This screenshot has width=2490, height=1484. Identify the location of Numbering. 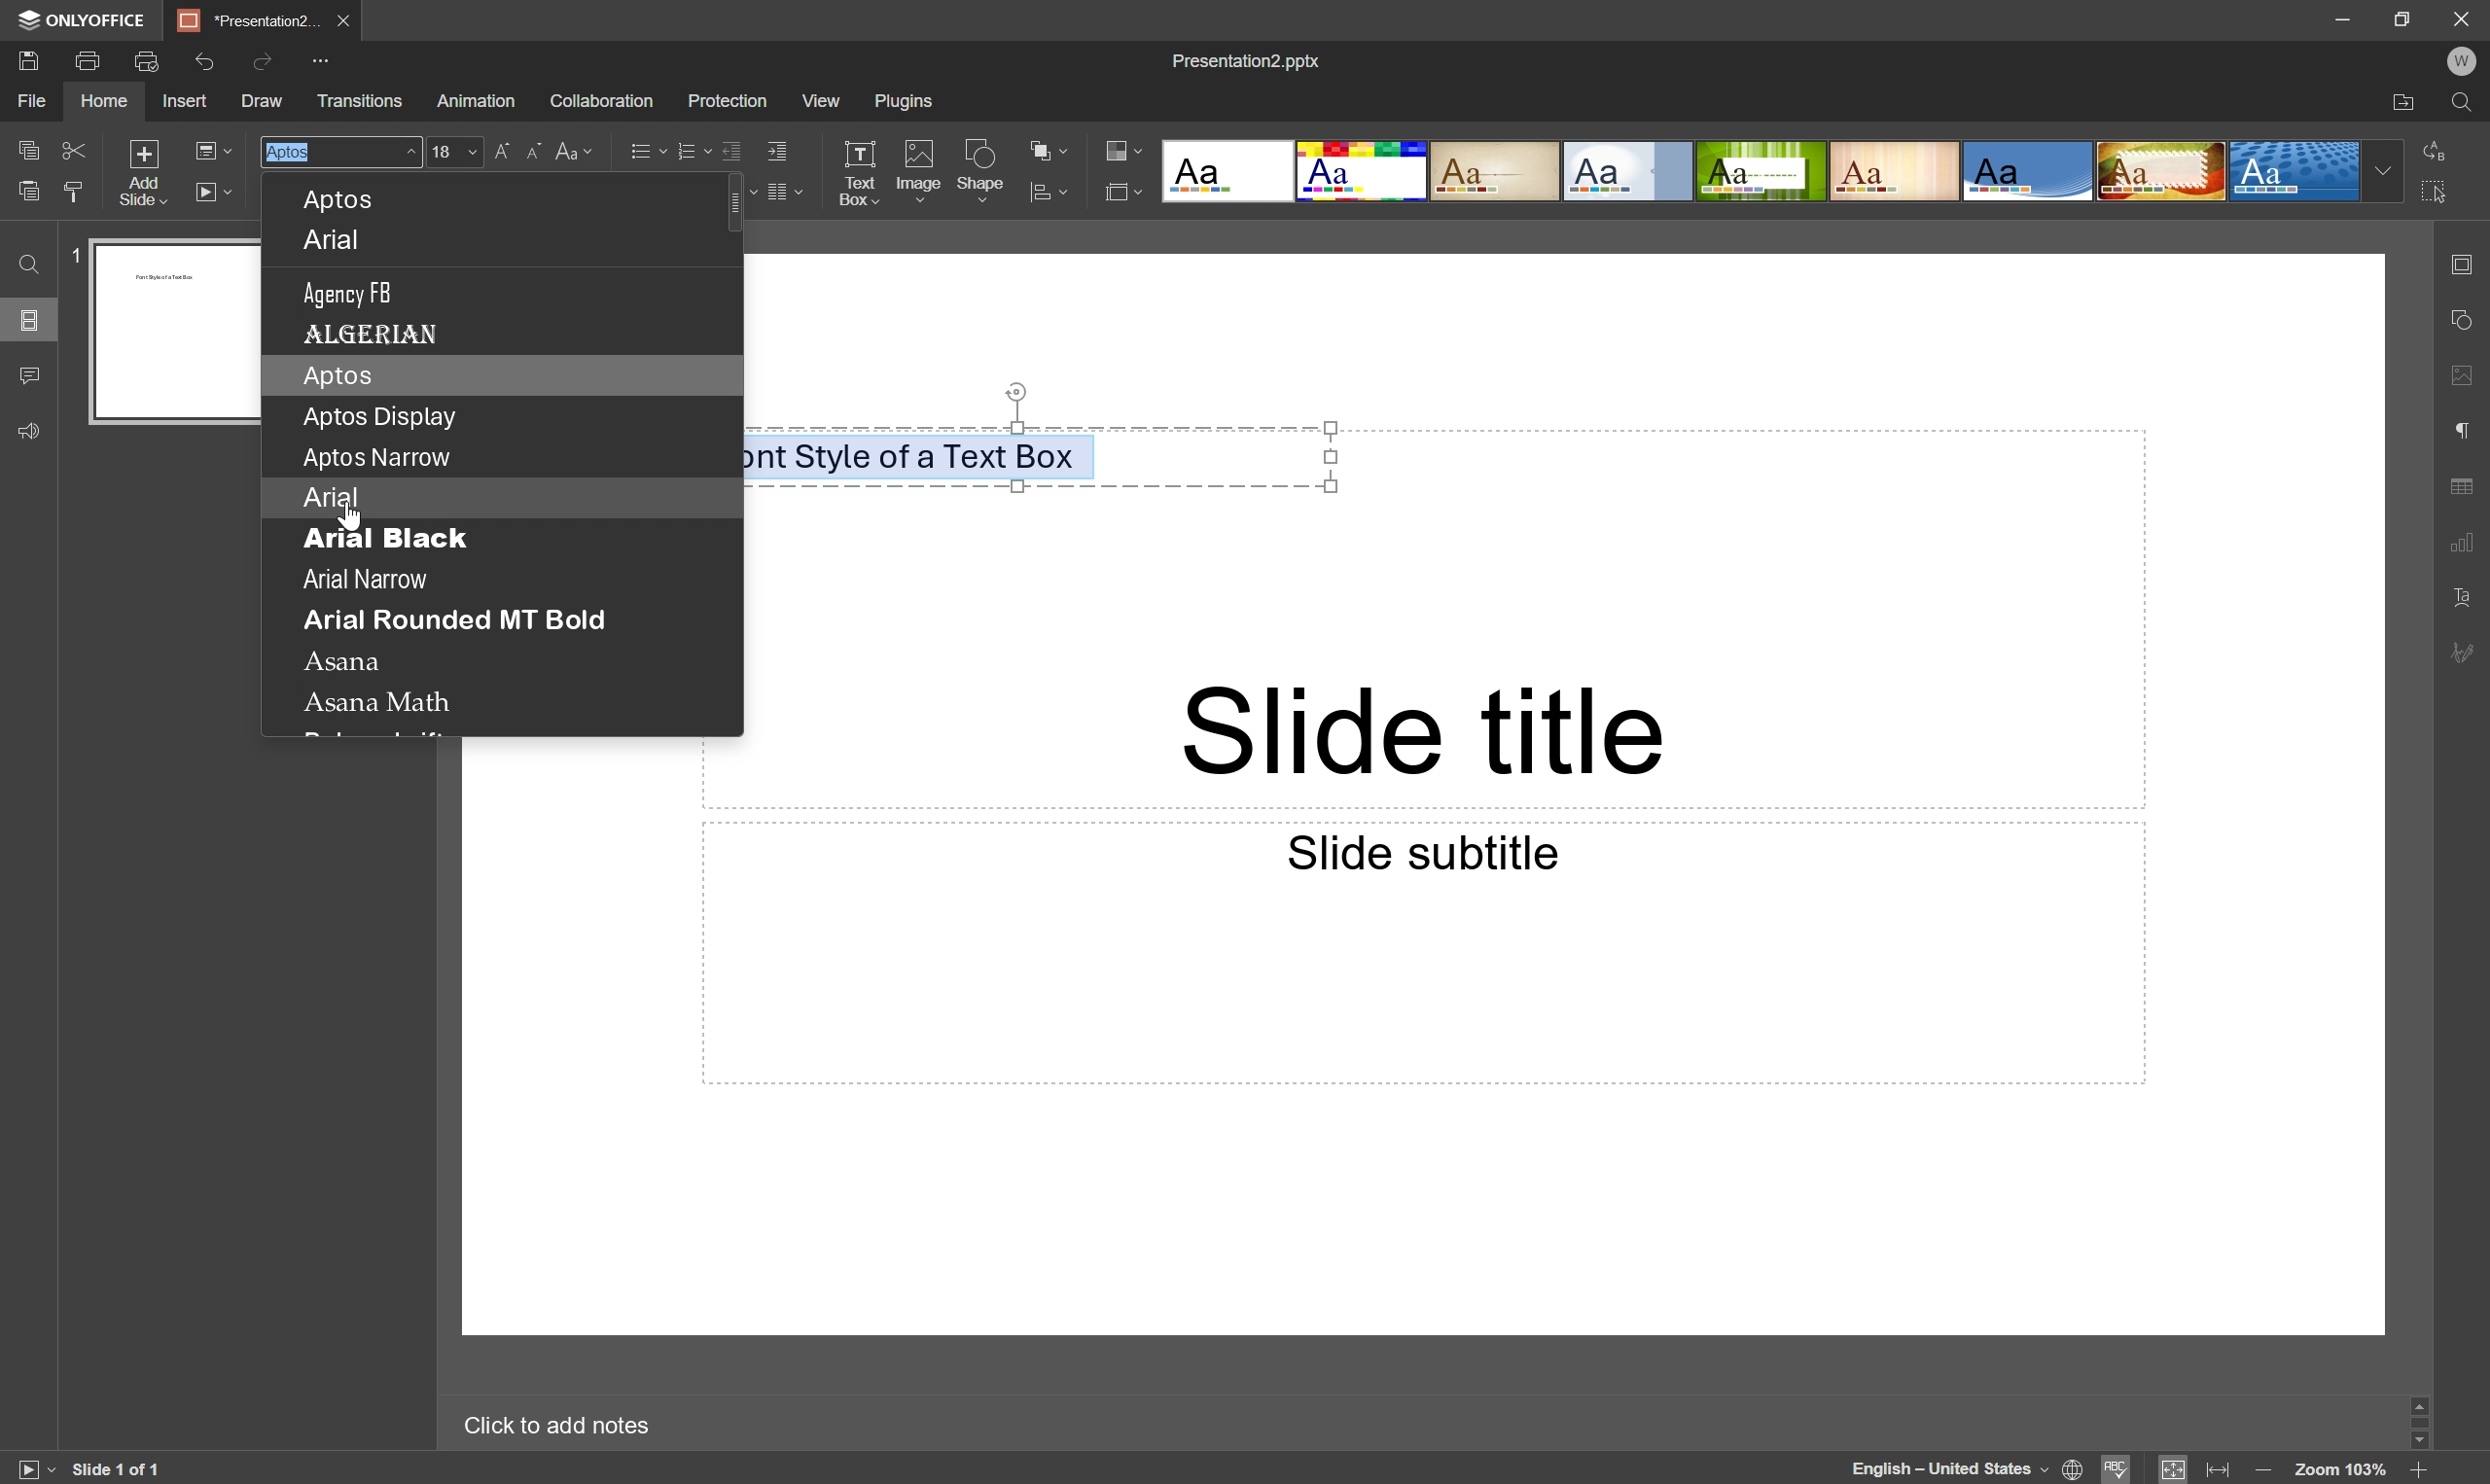
(688, 145).